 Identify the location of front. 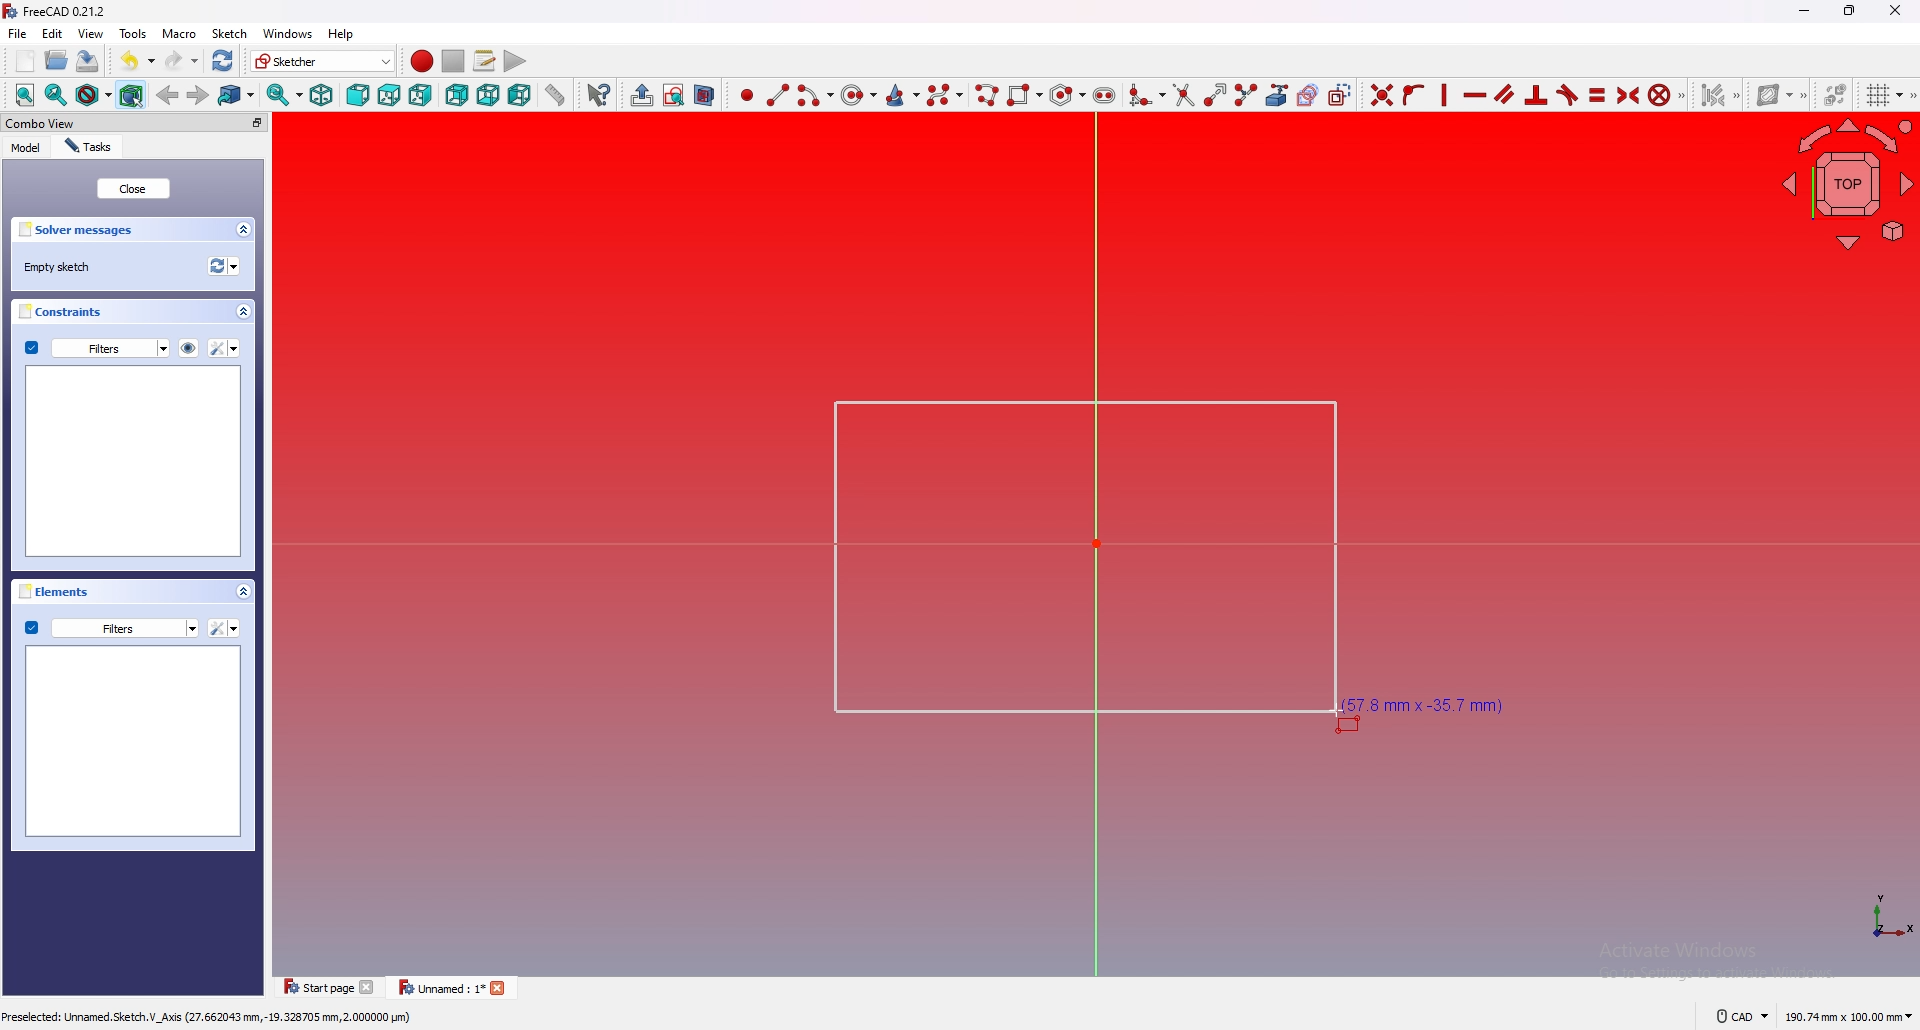
(358, 95).